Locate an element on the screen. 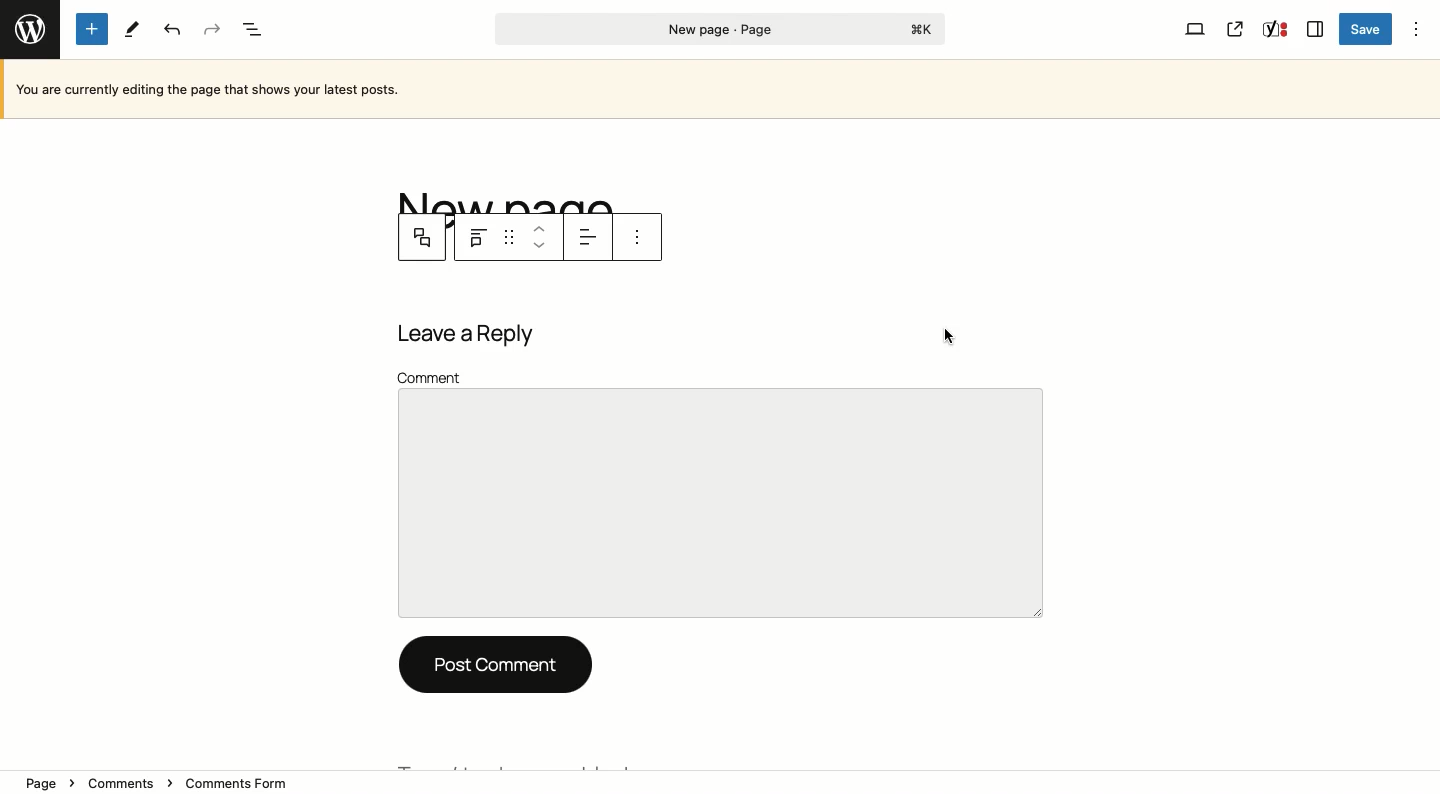  Drag is located at coordinates (510, 239).